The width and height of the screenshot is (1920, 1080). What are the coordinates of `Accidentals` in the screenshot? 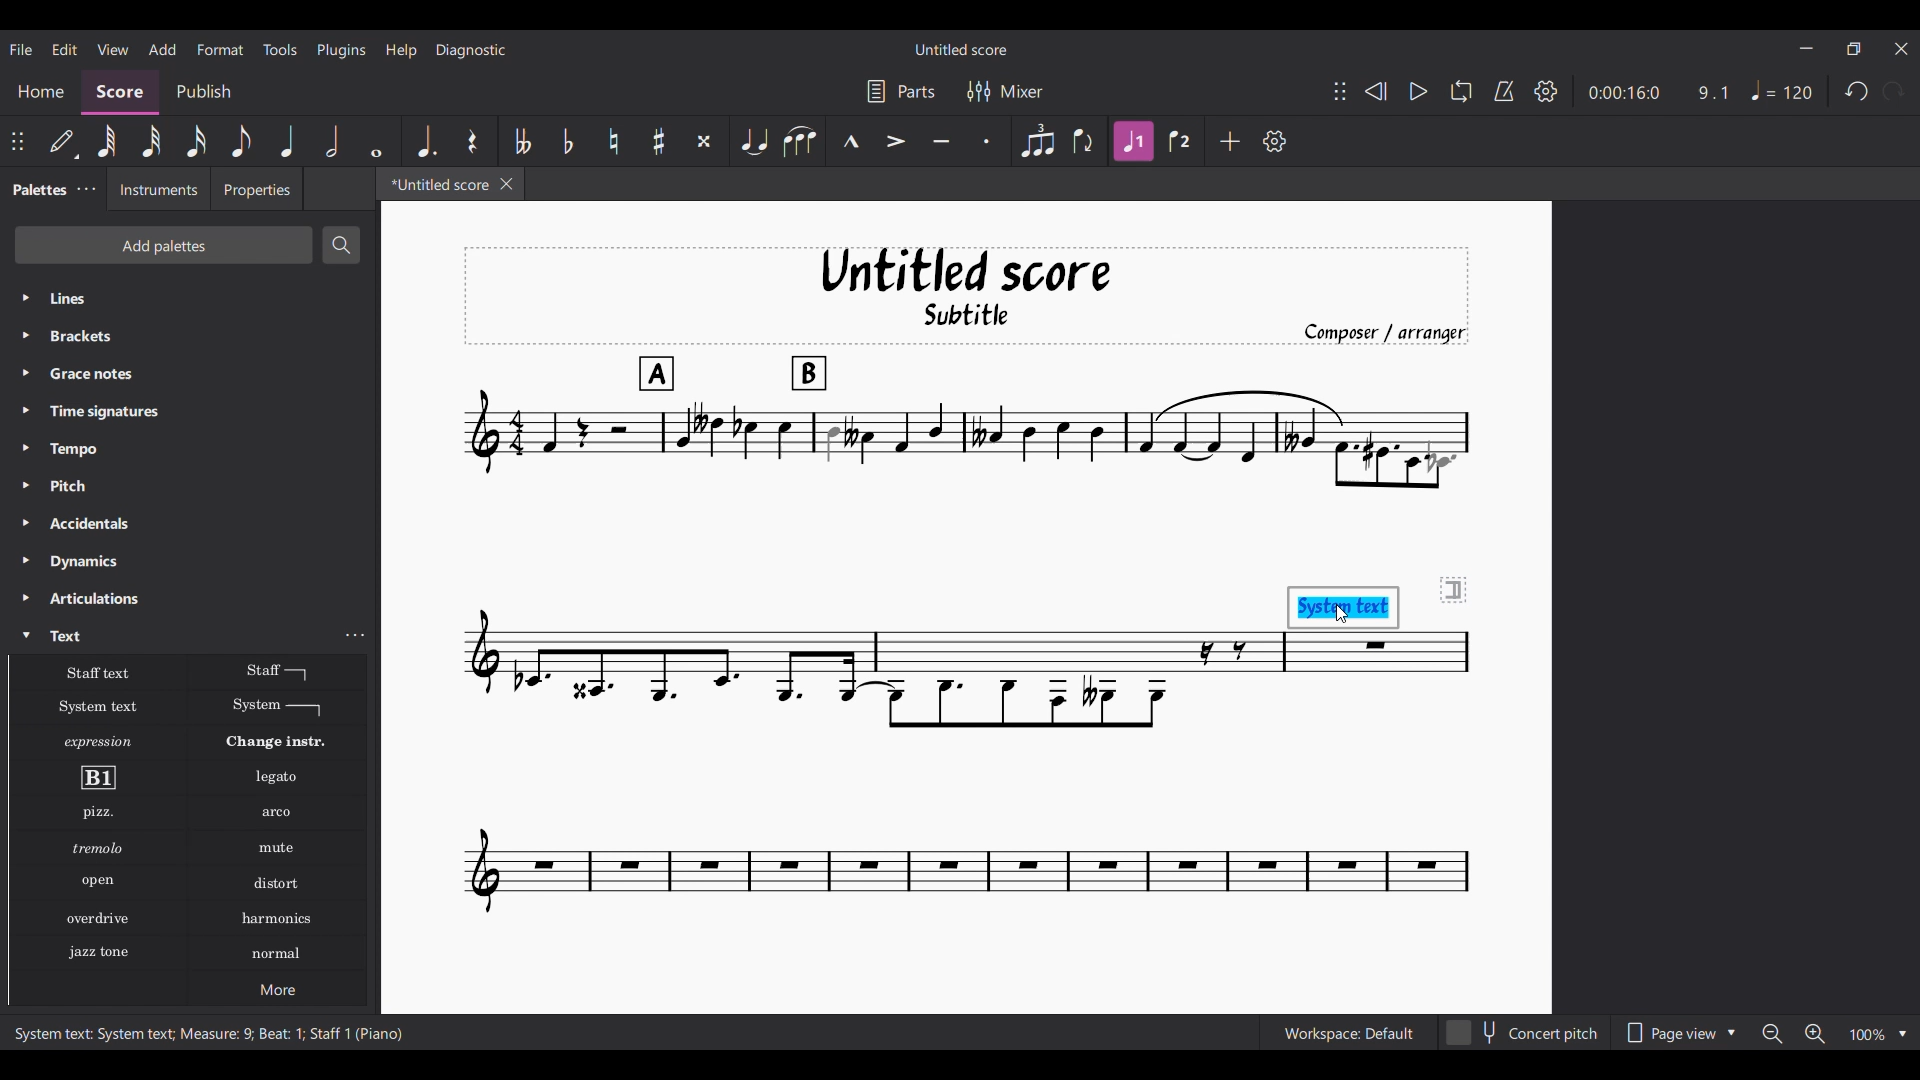 It's located at (189, 523).